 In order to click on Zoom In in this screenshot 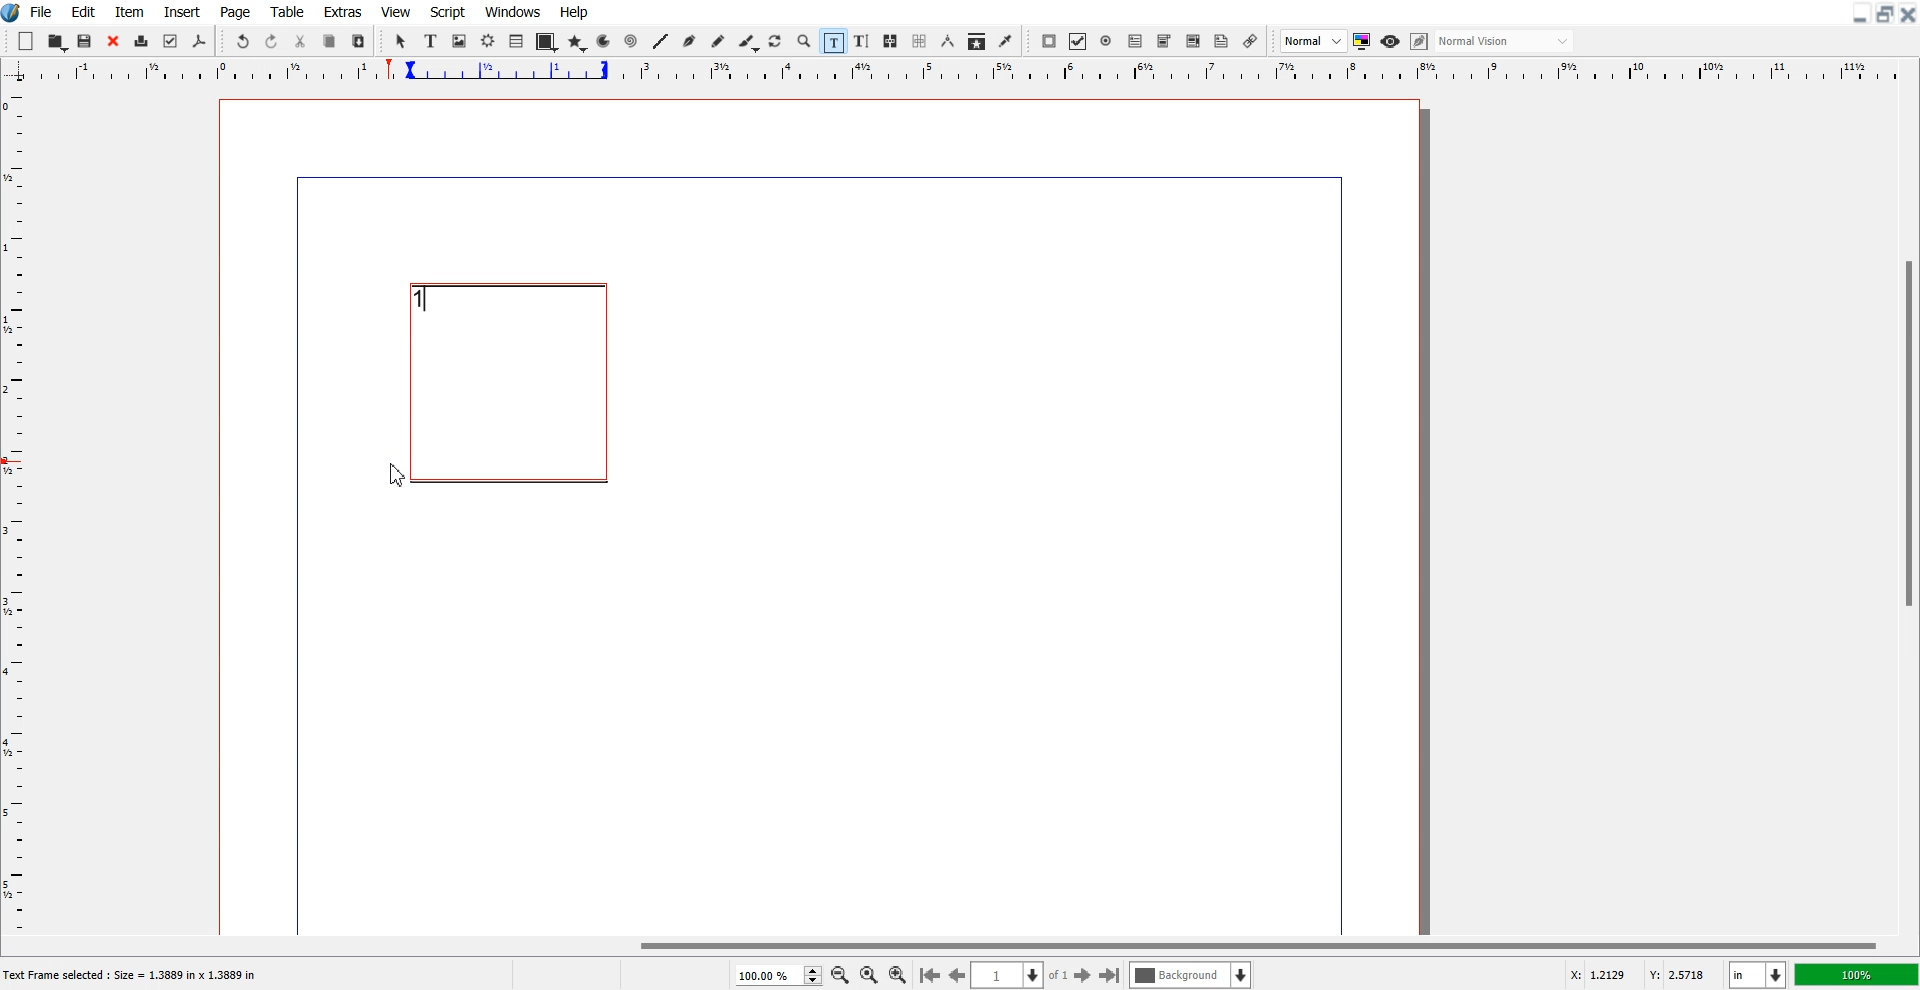, I will do `click(898, 974)`.